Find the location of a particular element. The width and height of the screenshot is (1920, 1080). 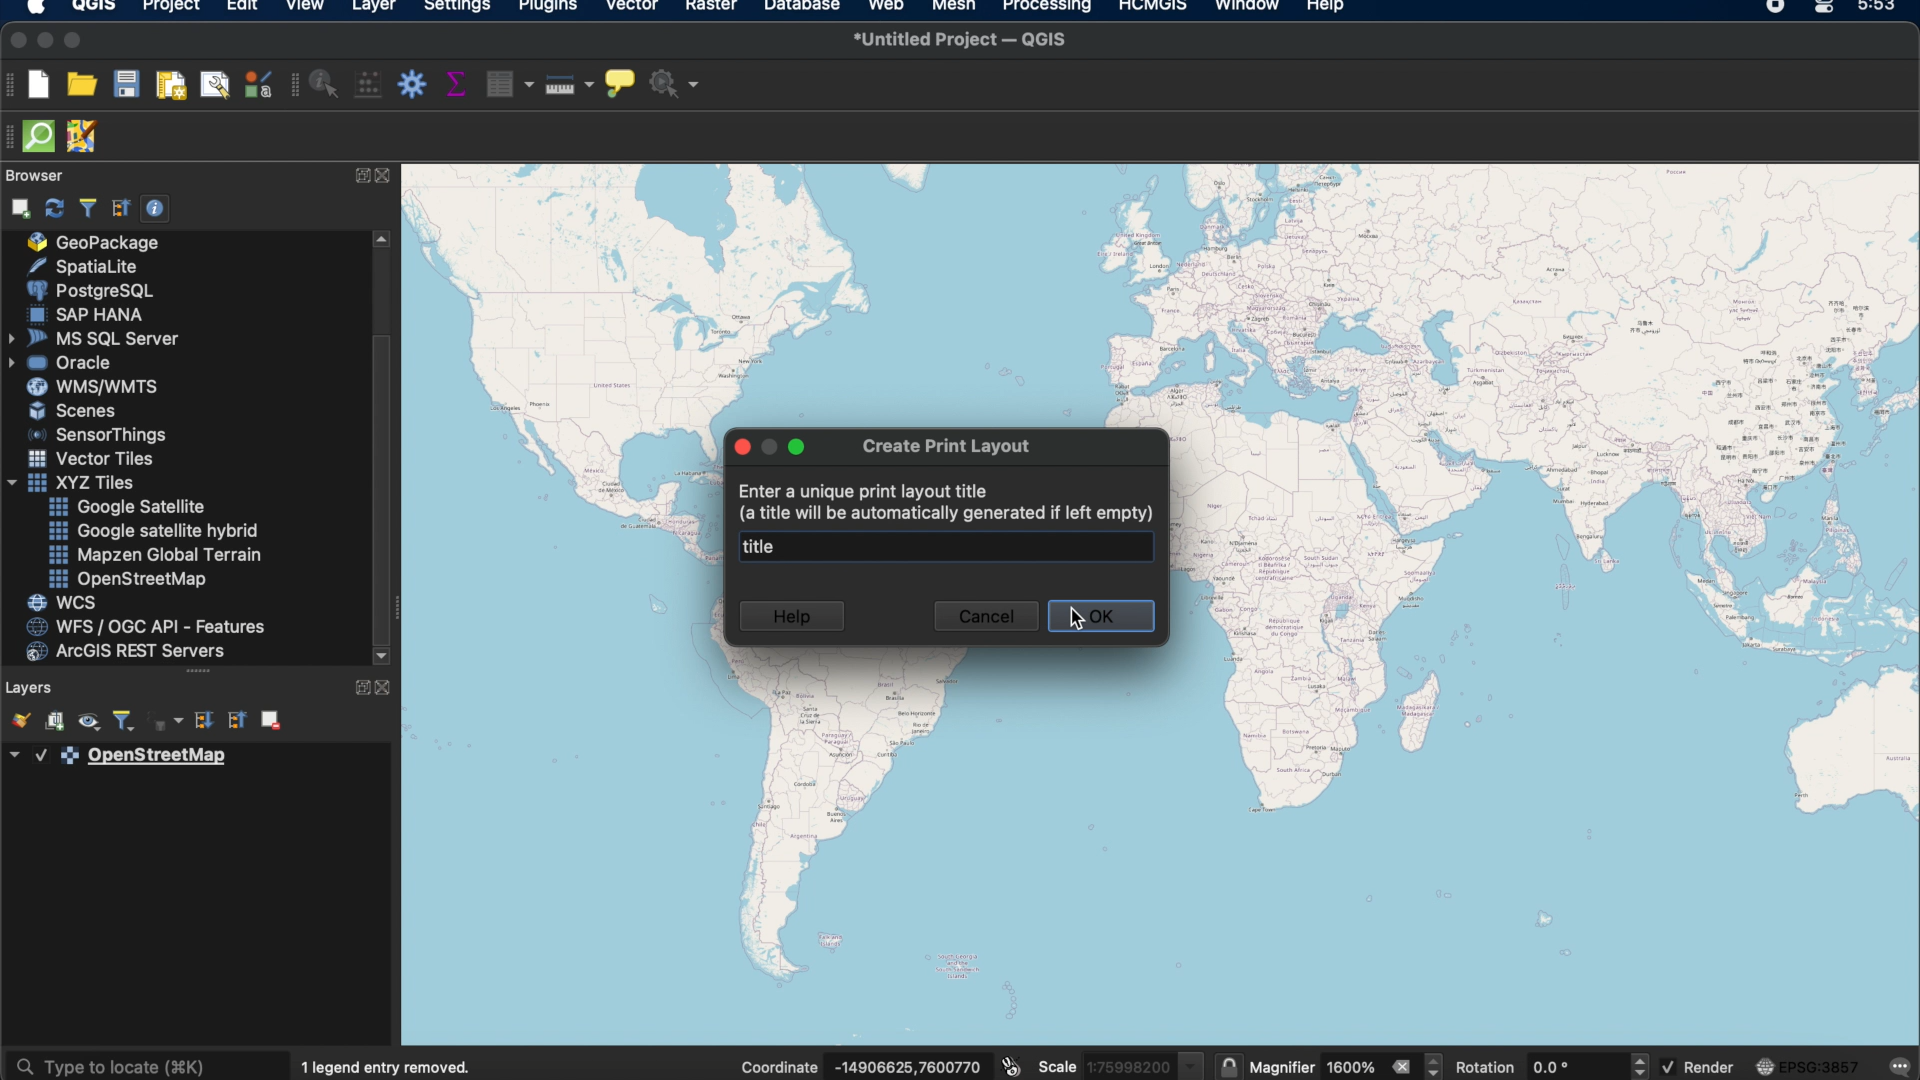

project toolbar is located at coordinates (12, 87).